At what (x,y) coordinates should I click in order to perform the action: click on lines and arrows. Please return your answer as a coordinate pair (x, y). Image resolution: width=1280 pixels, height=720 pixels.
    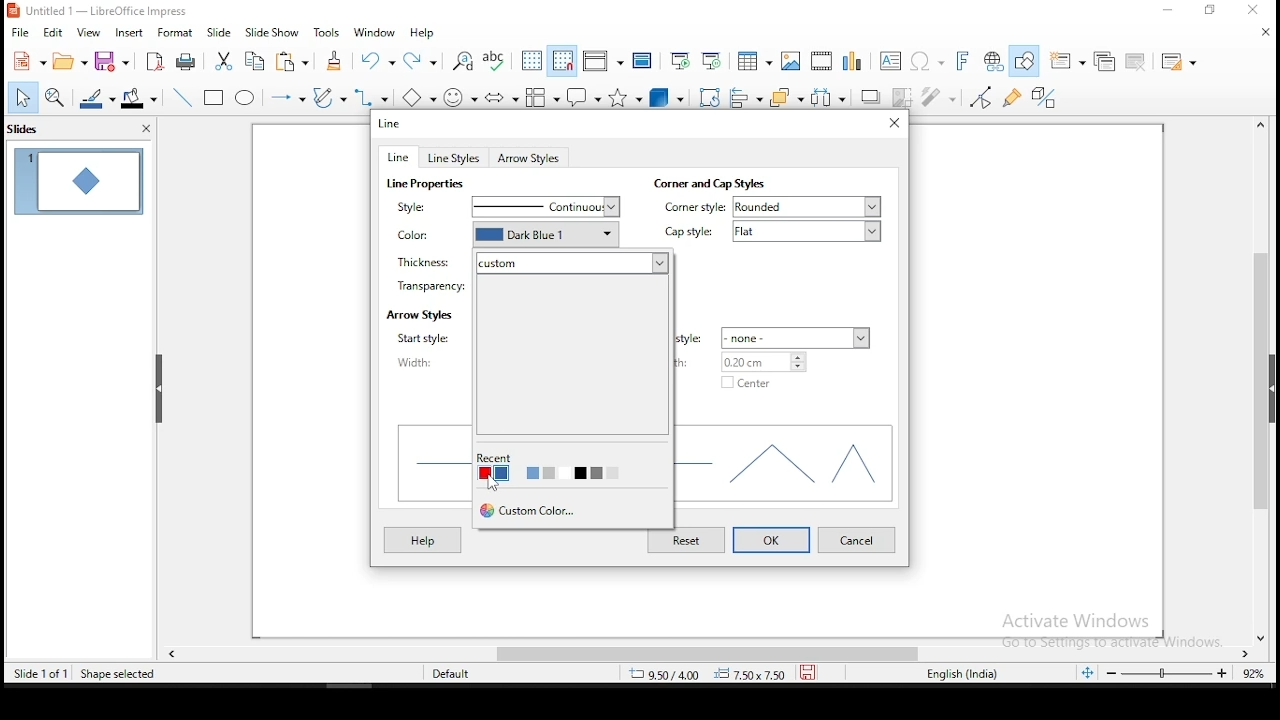
    Looking at the image, I should click on (291, 100).